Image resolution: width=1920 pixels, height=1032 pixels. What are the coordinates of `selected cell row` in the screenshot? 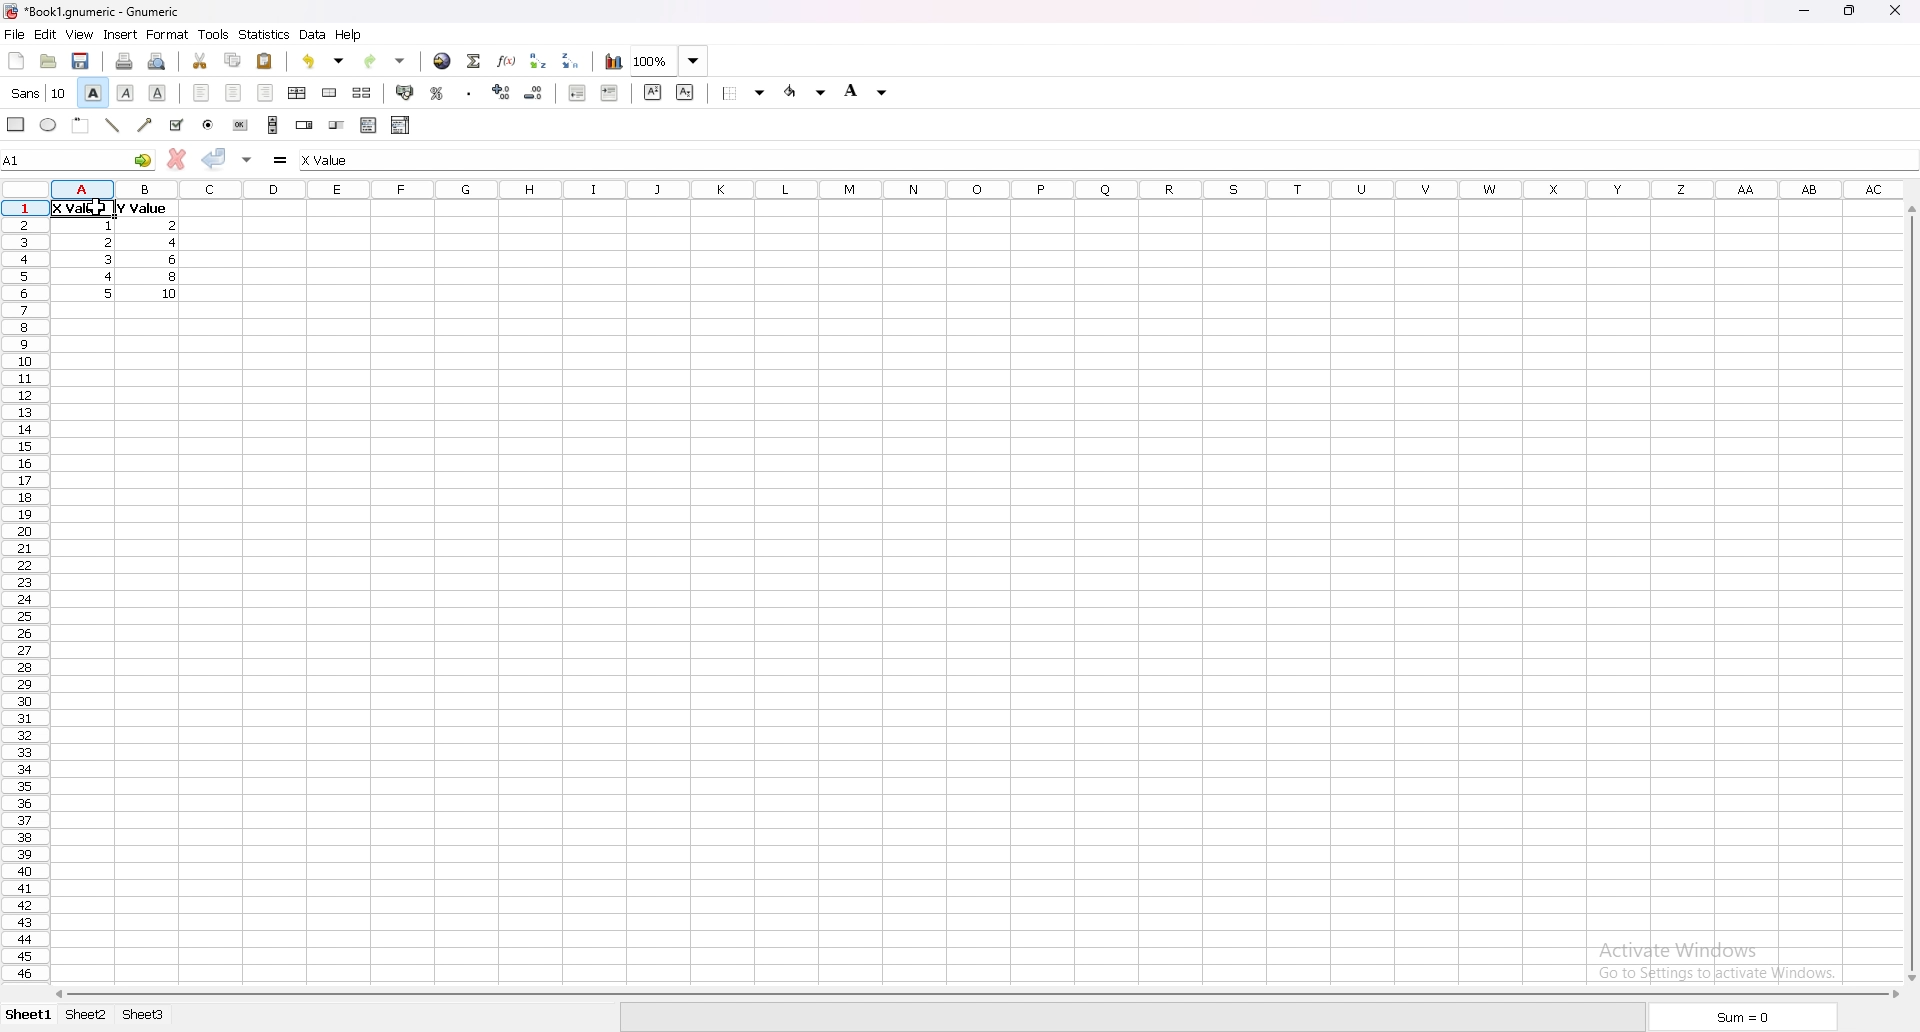 It's located at (27, 207).